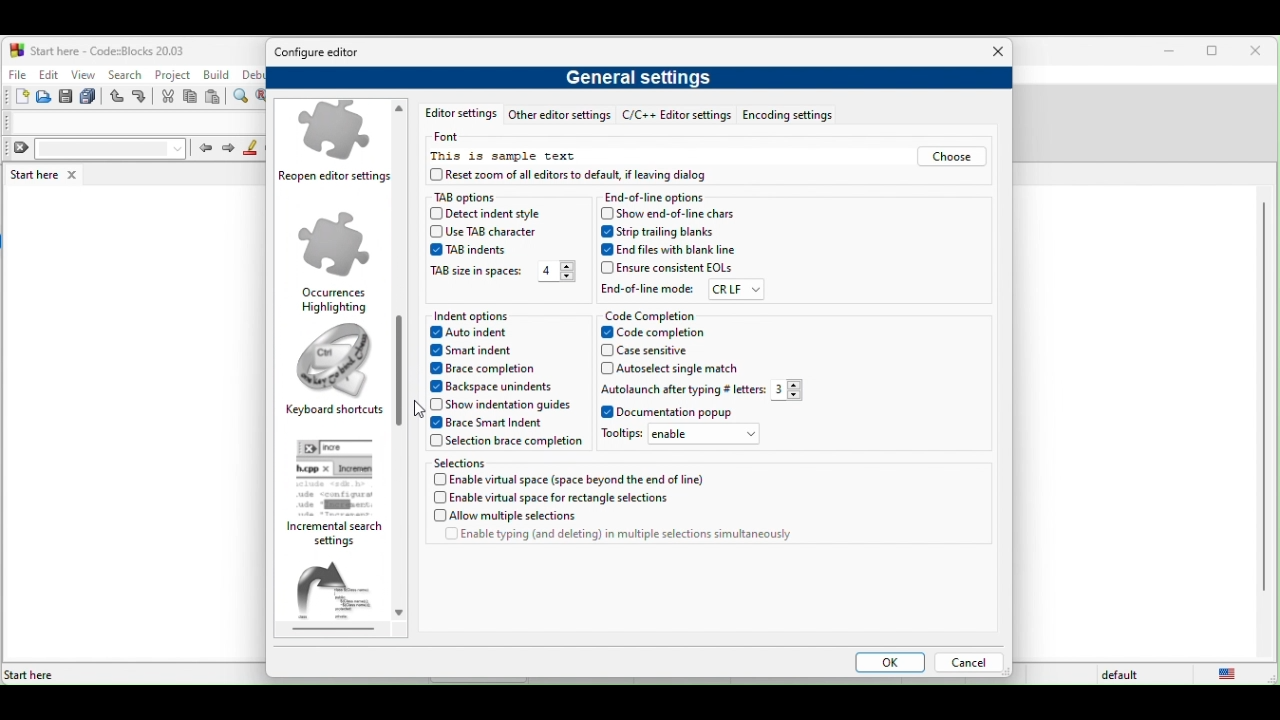 The height and width of the screenshot is (720, 1280). What do you see at coordinates (90, 97) in the screenshot?
I see `save everything` at bounding box center [90, 97].